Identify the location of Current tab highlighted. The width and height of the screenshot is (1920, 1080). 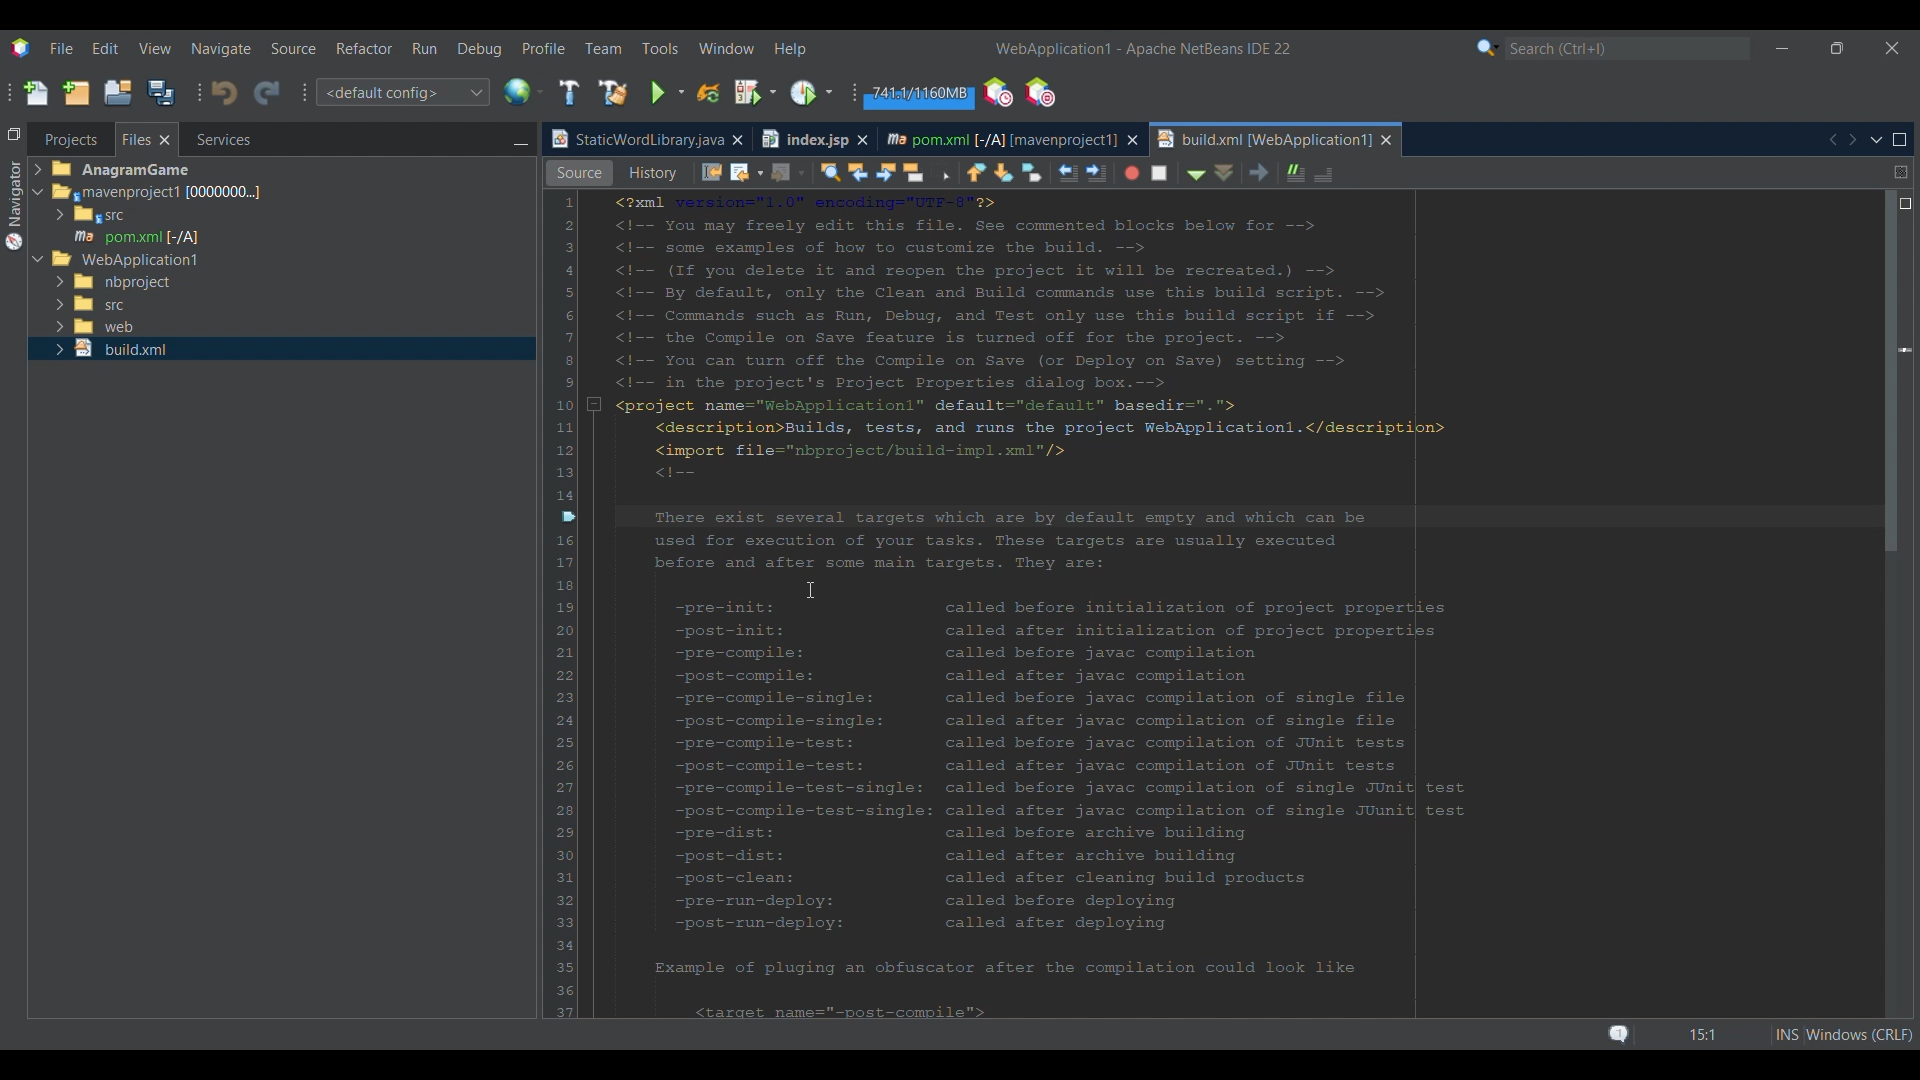
(635, 140).